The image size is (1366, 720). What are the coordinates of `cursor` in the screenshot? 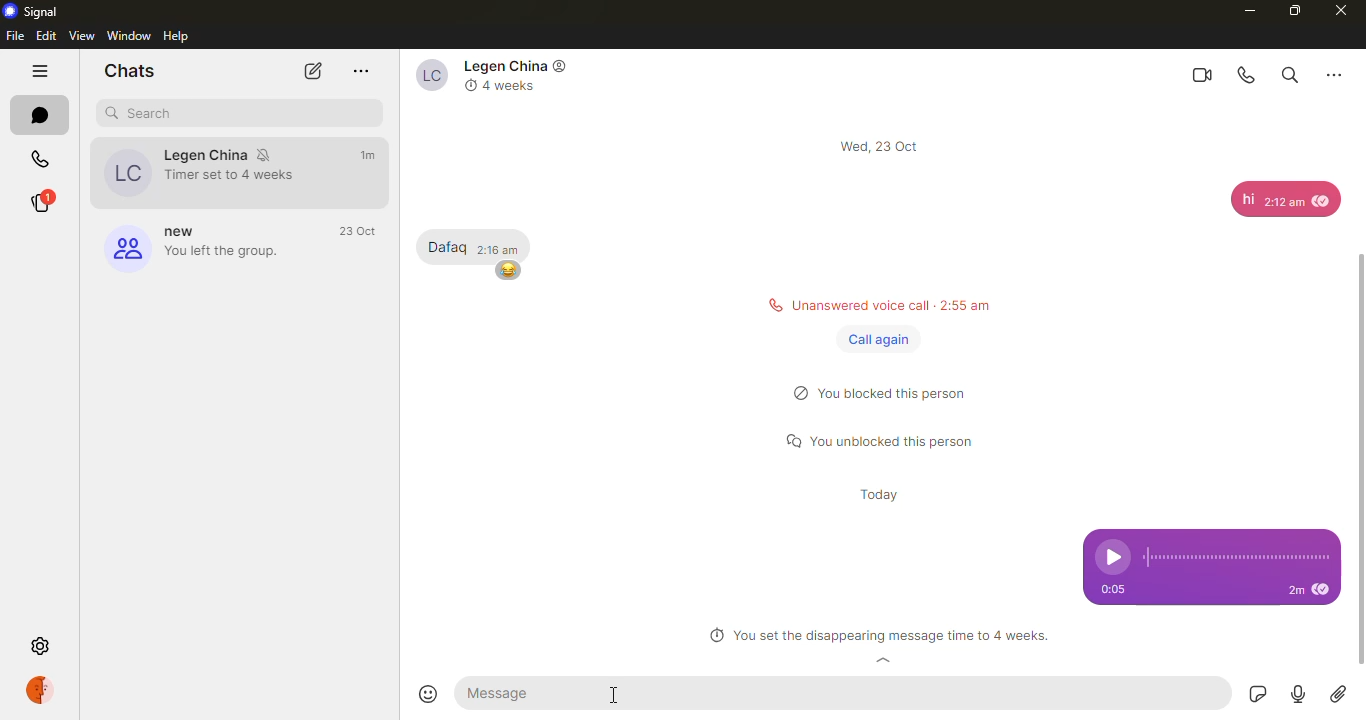 It's located at (616, 697).